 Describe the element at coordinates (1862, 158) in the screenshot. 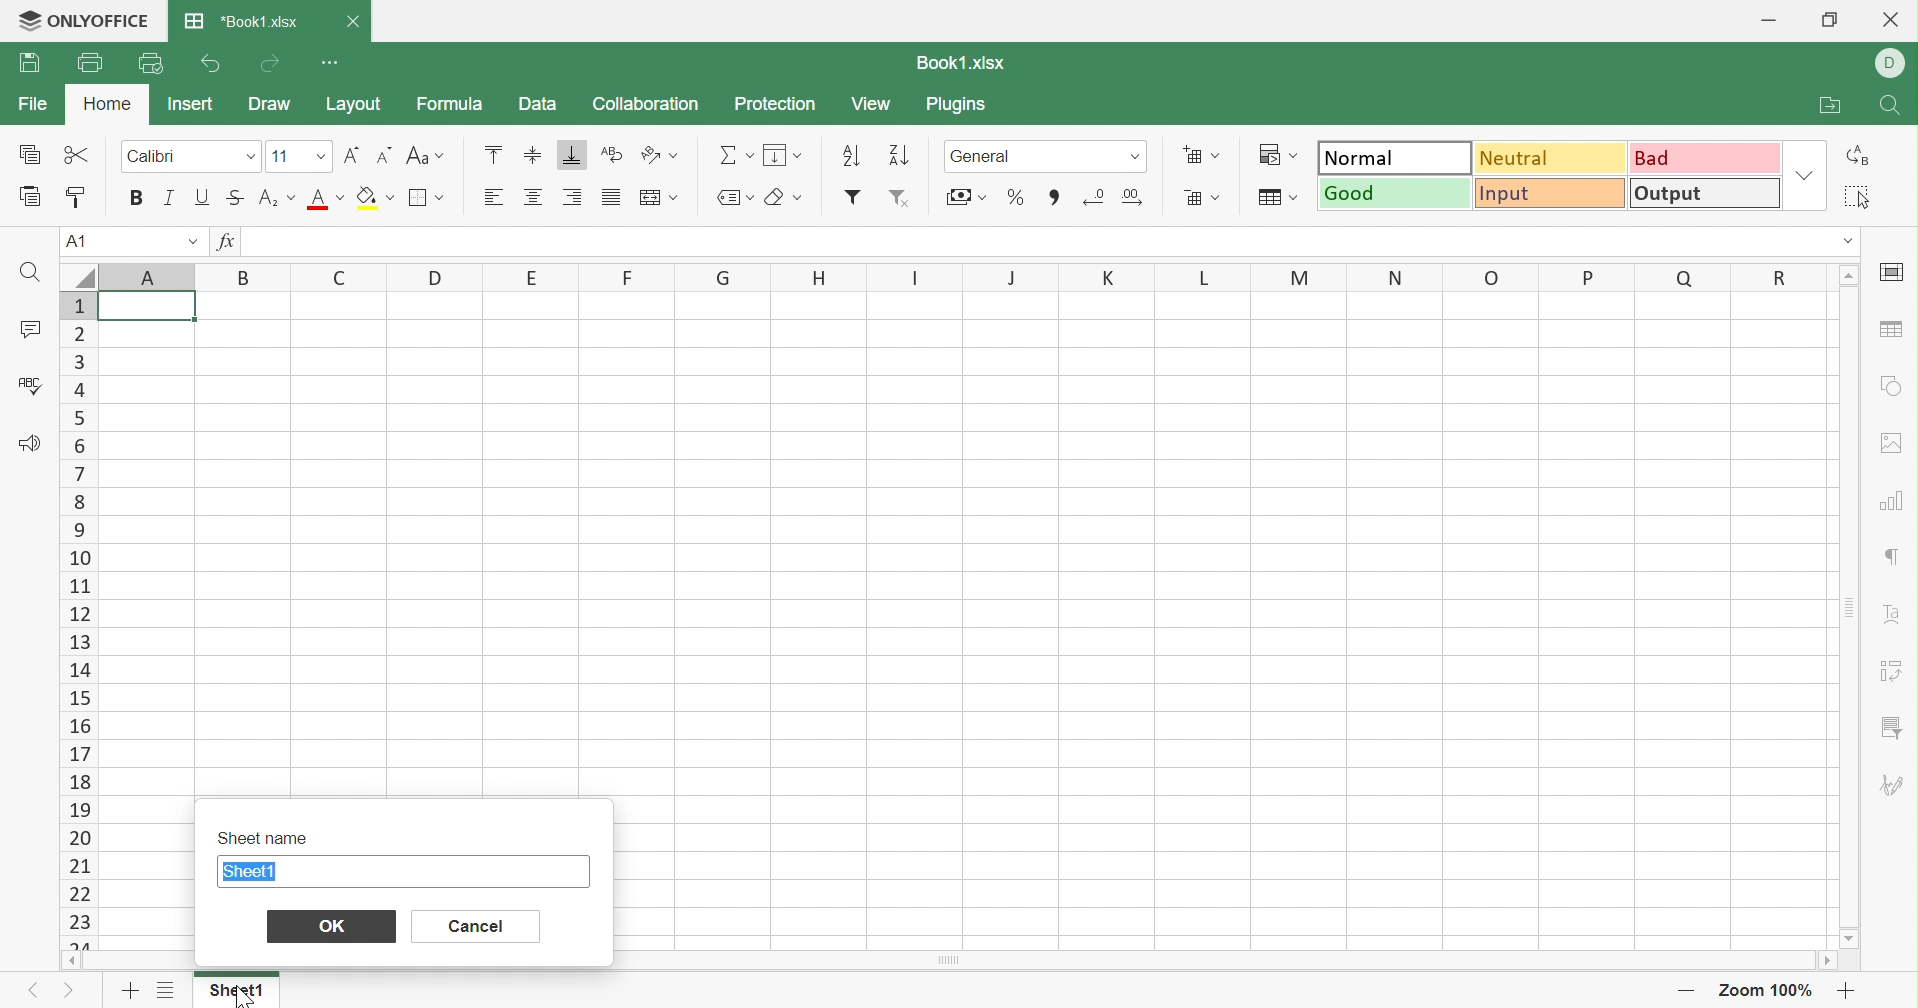

I see `Replace` at that location.